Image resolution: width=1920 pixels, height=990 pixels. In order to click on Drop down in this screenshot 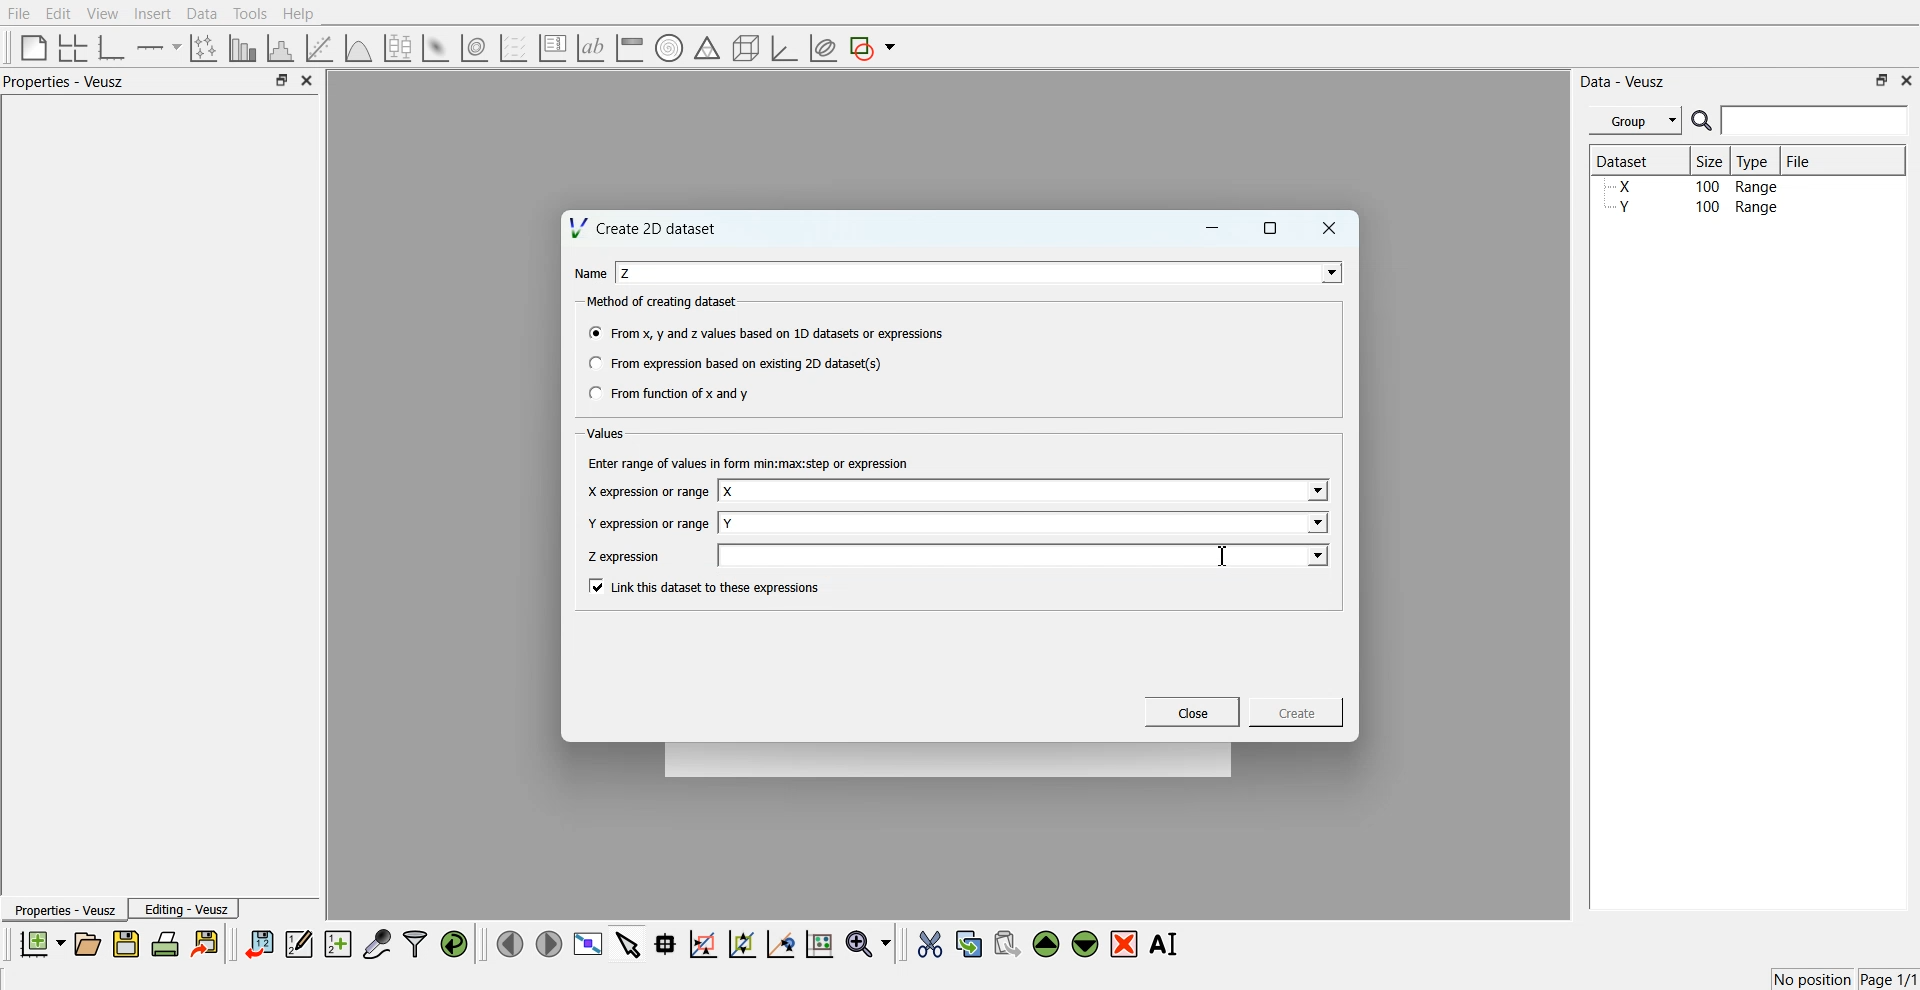, I will do `click(1327, 272)`.